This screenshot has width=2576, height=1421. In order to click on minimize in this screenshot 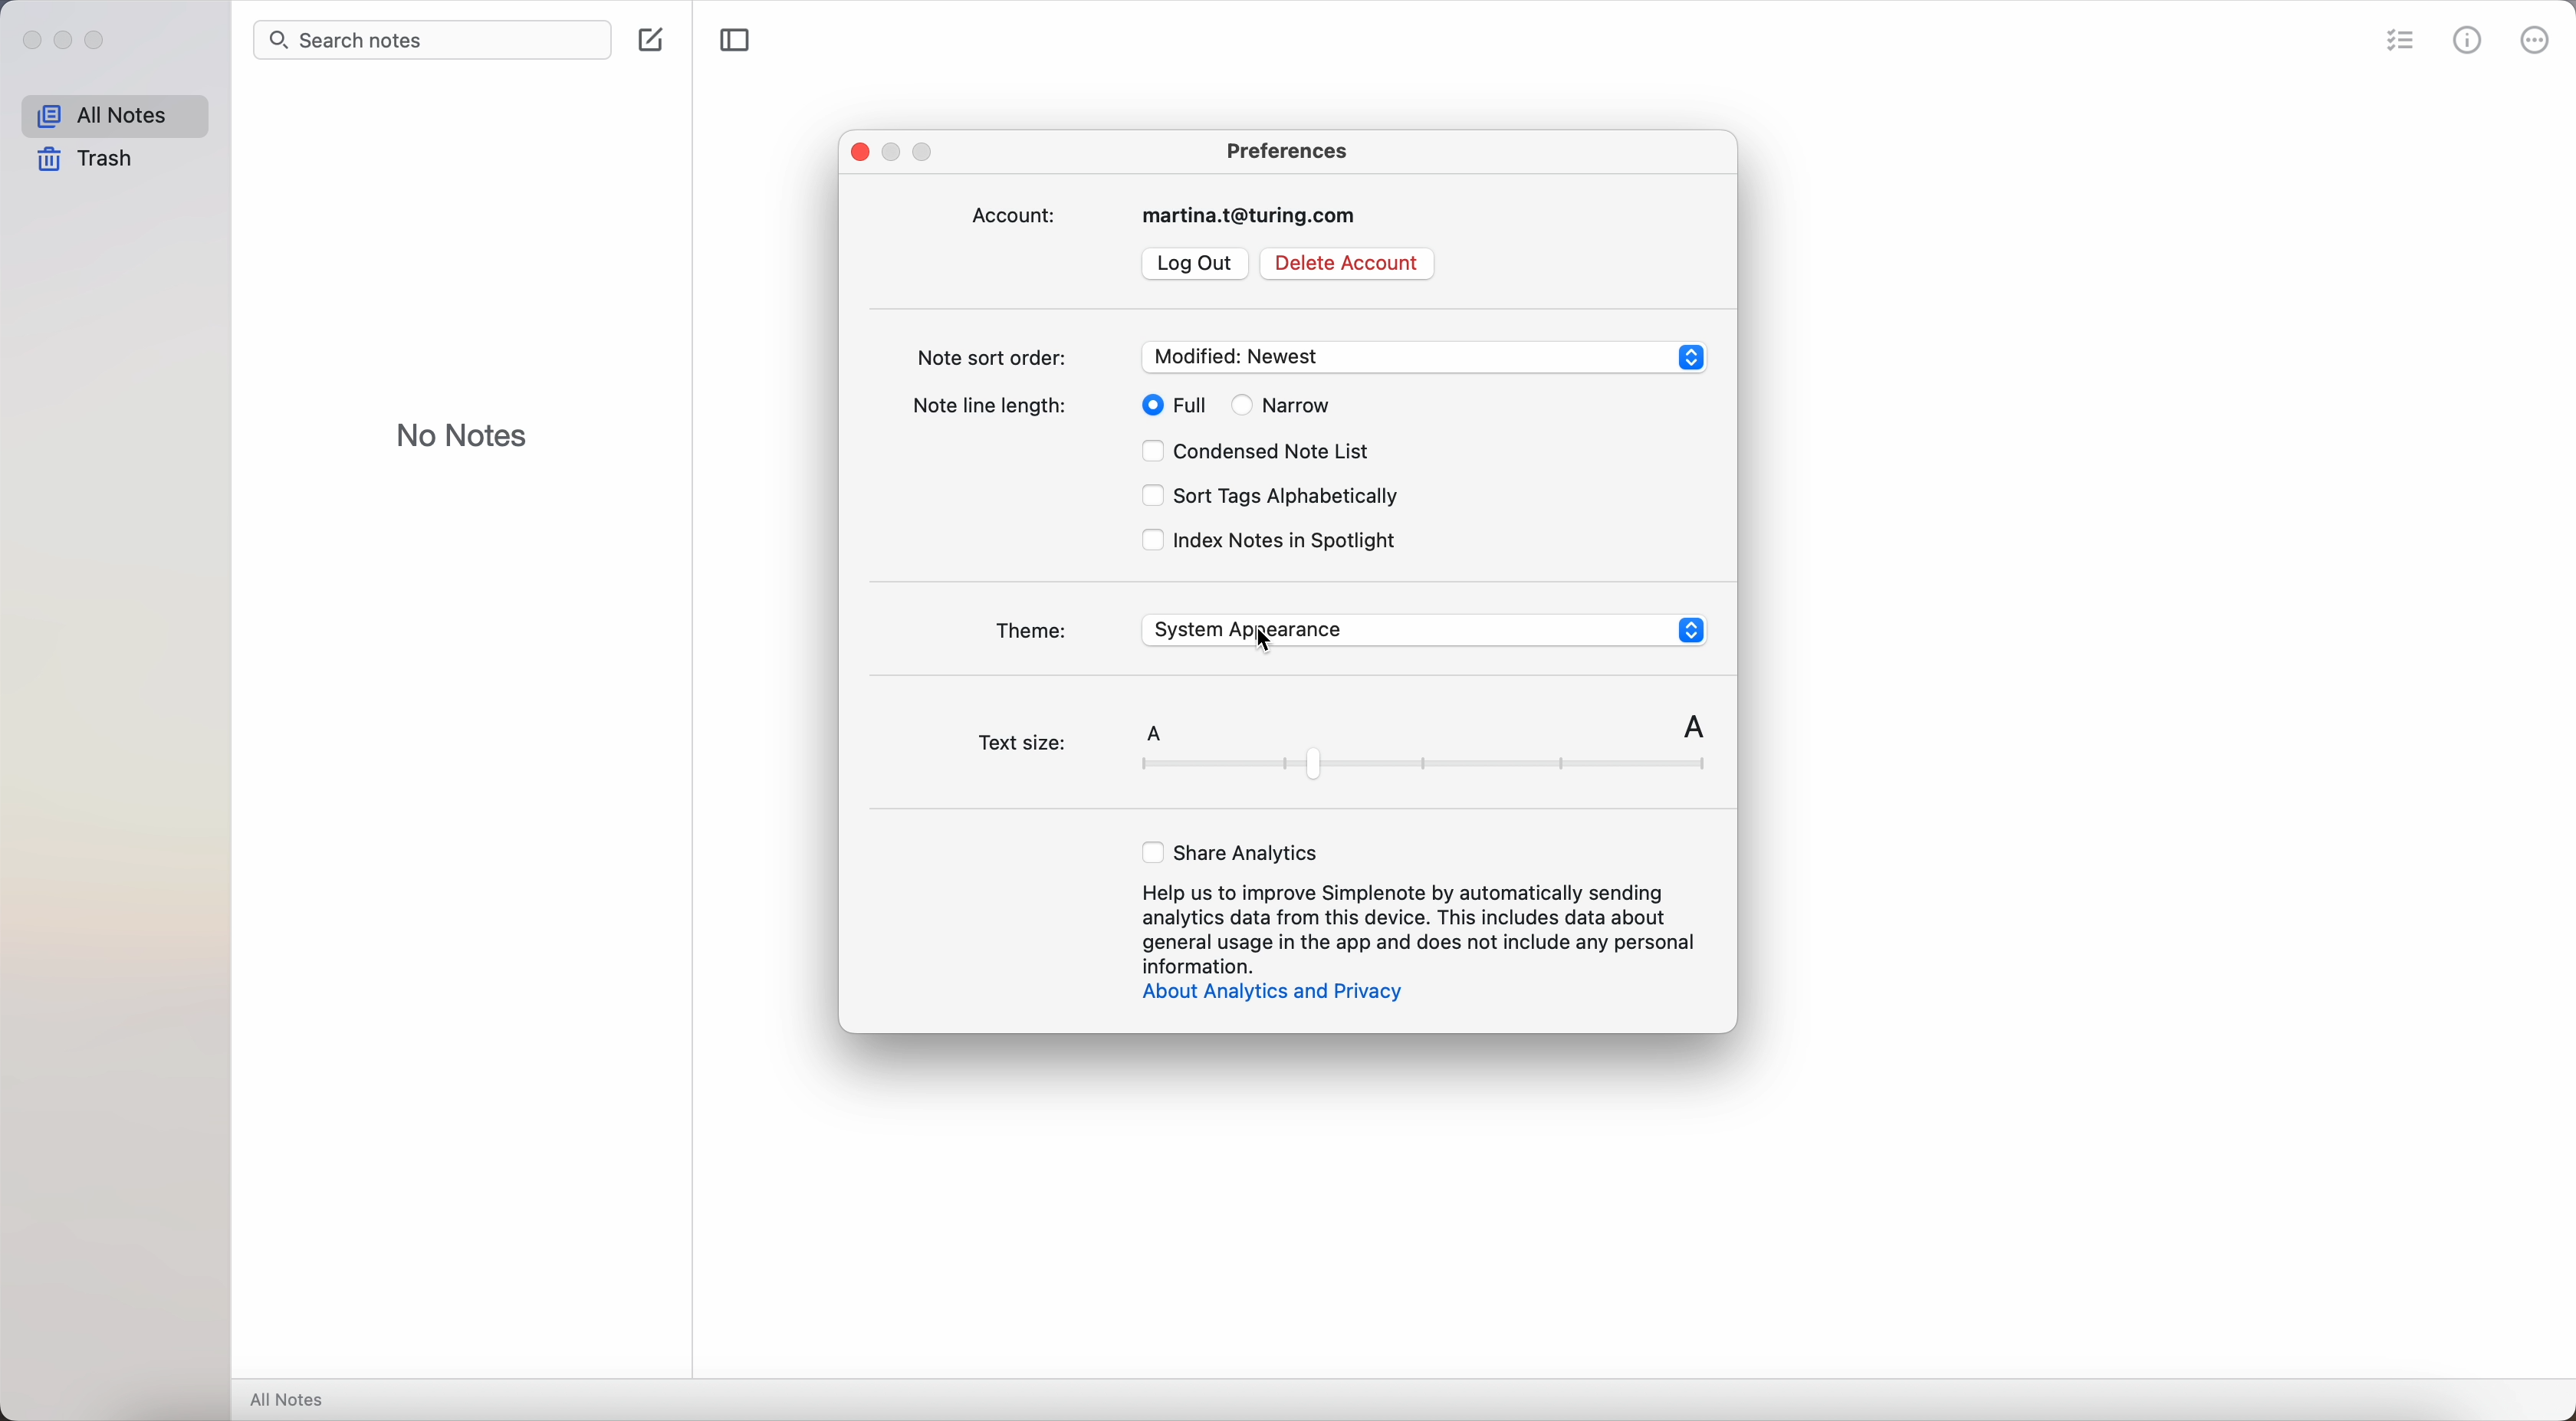, I will do `click(69, 42)`.